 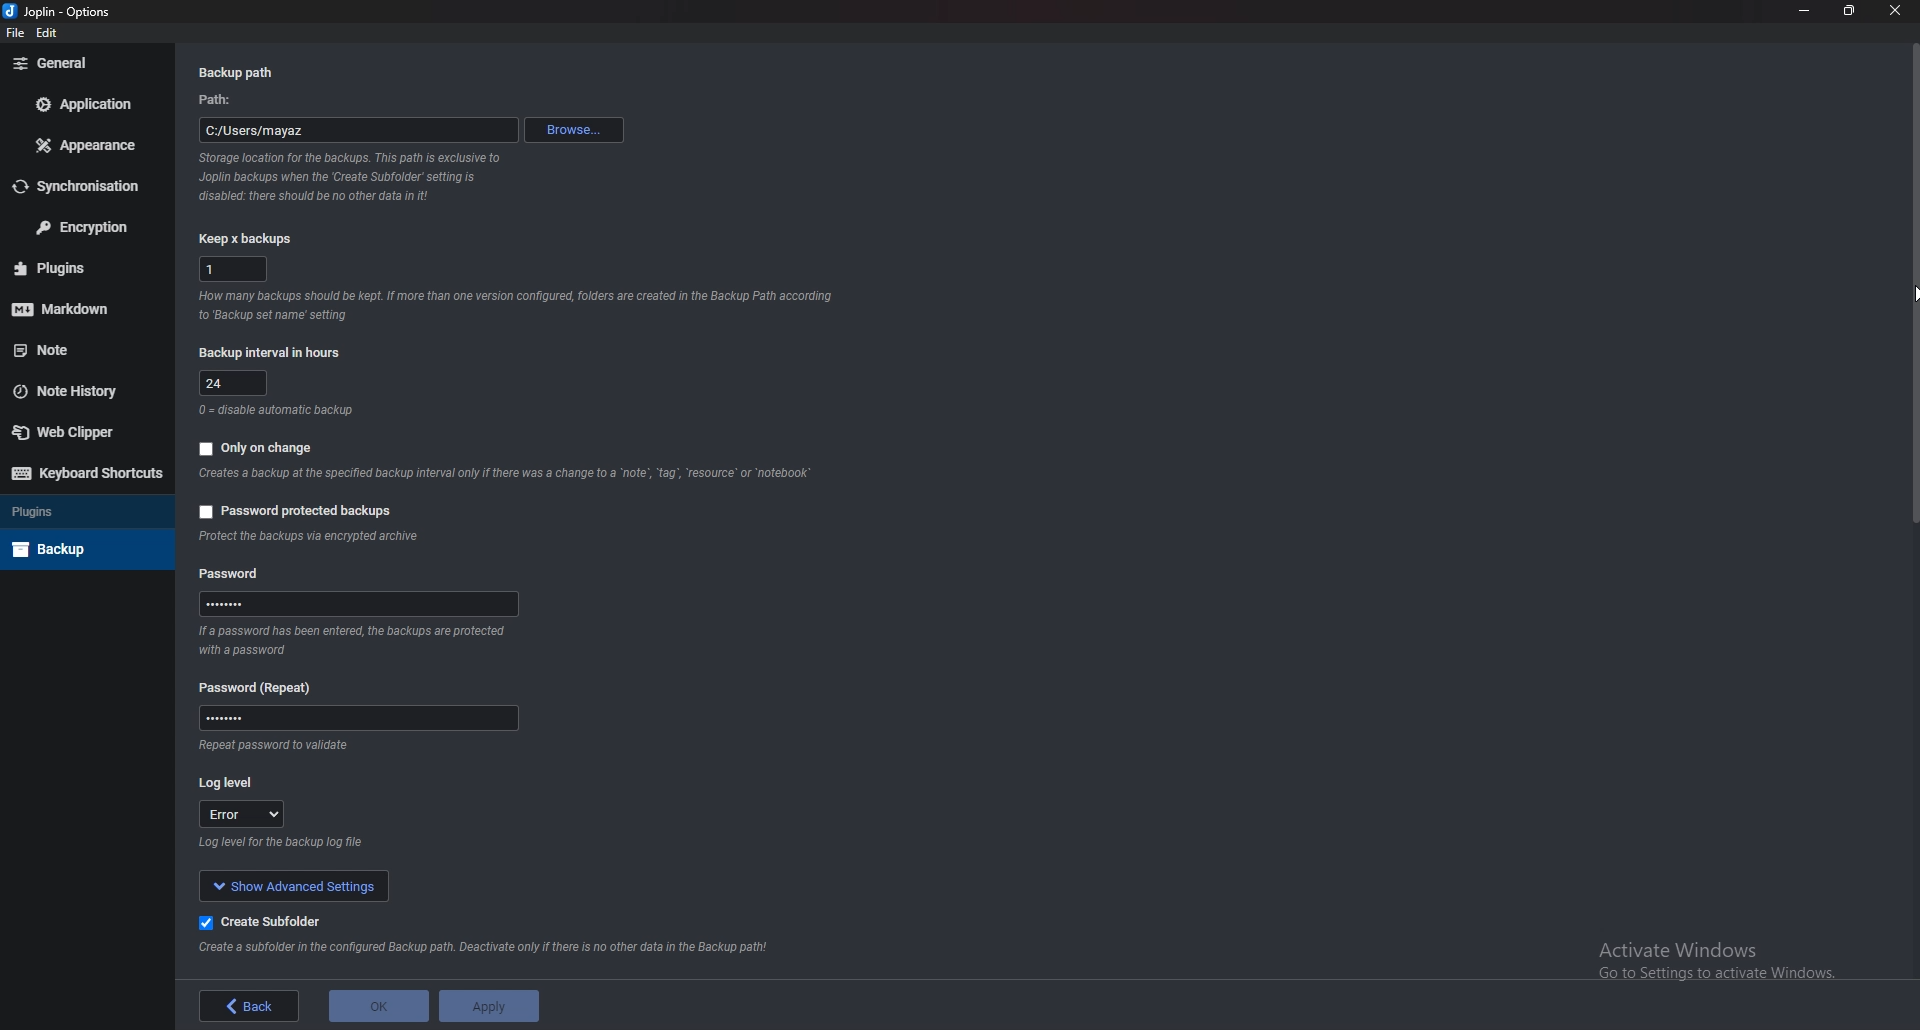 What do you see at coordinates (82, 349) in the screenshot?
I see `note` at bounding box center [82, 349].